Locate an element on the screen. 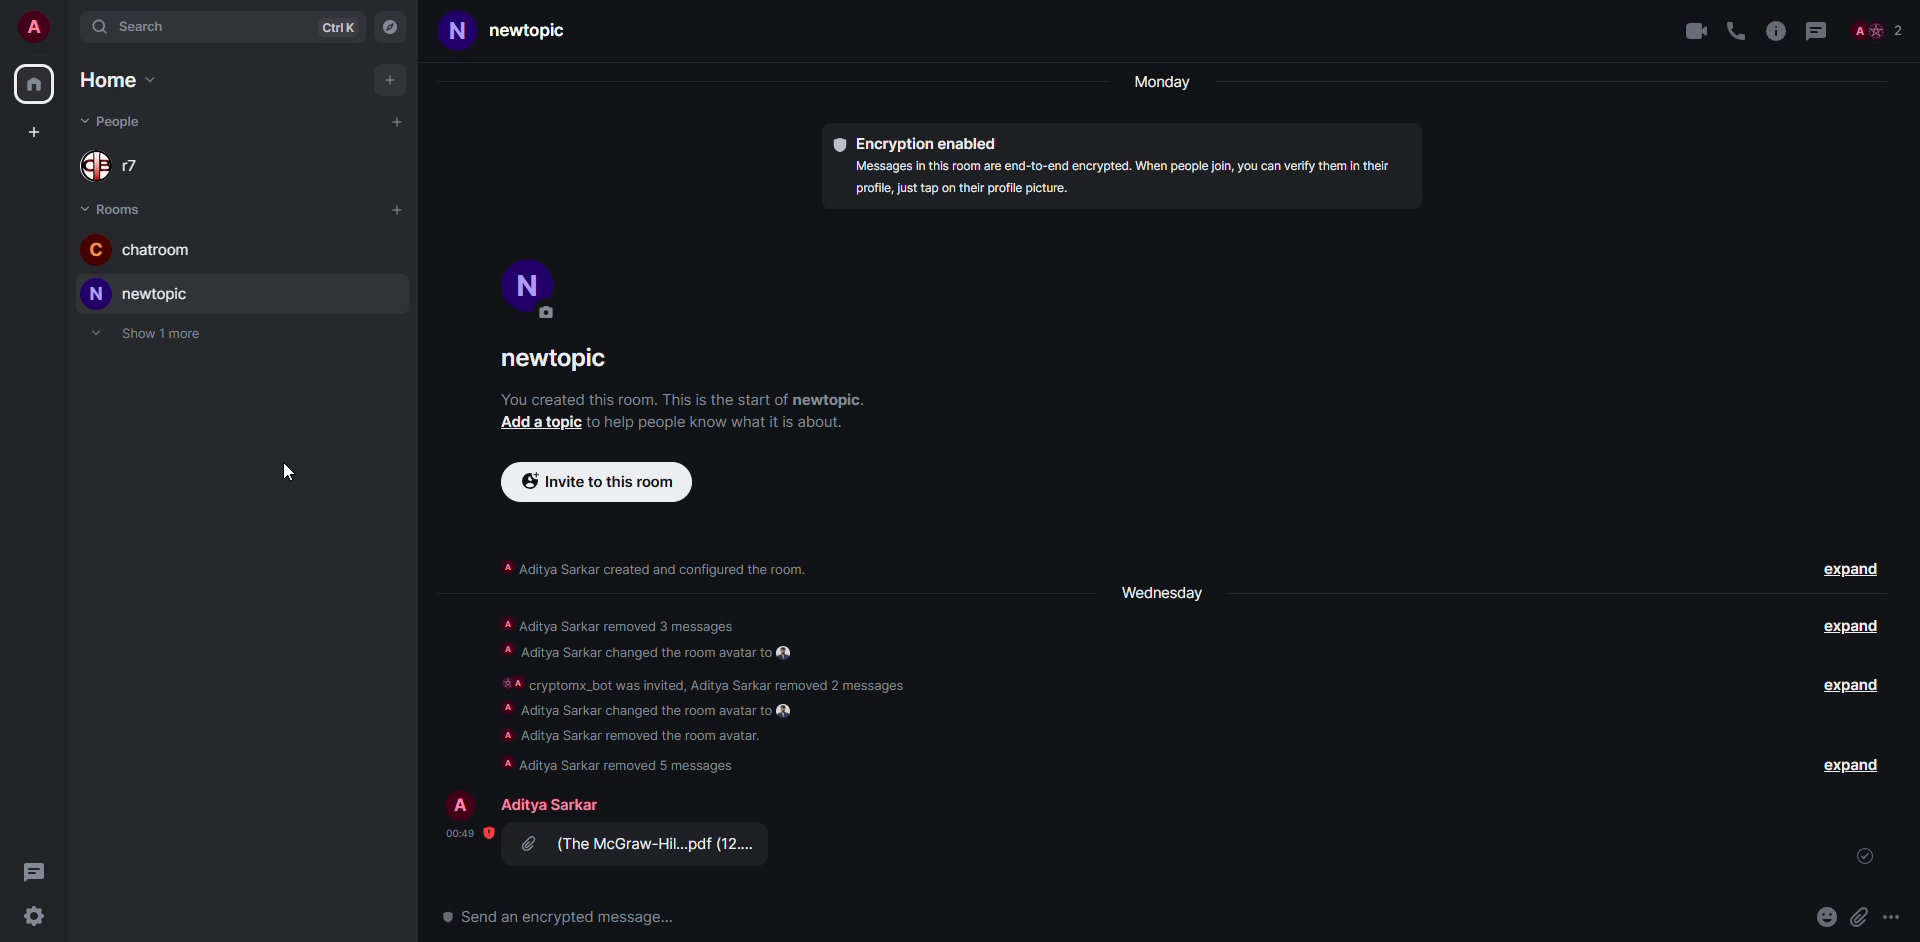  video is located at coordinates (1692, 30).